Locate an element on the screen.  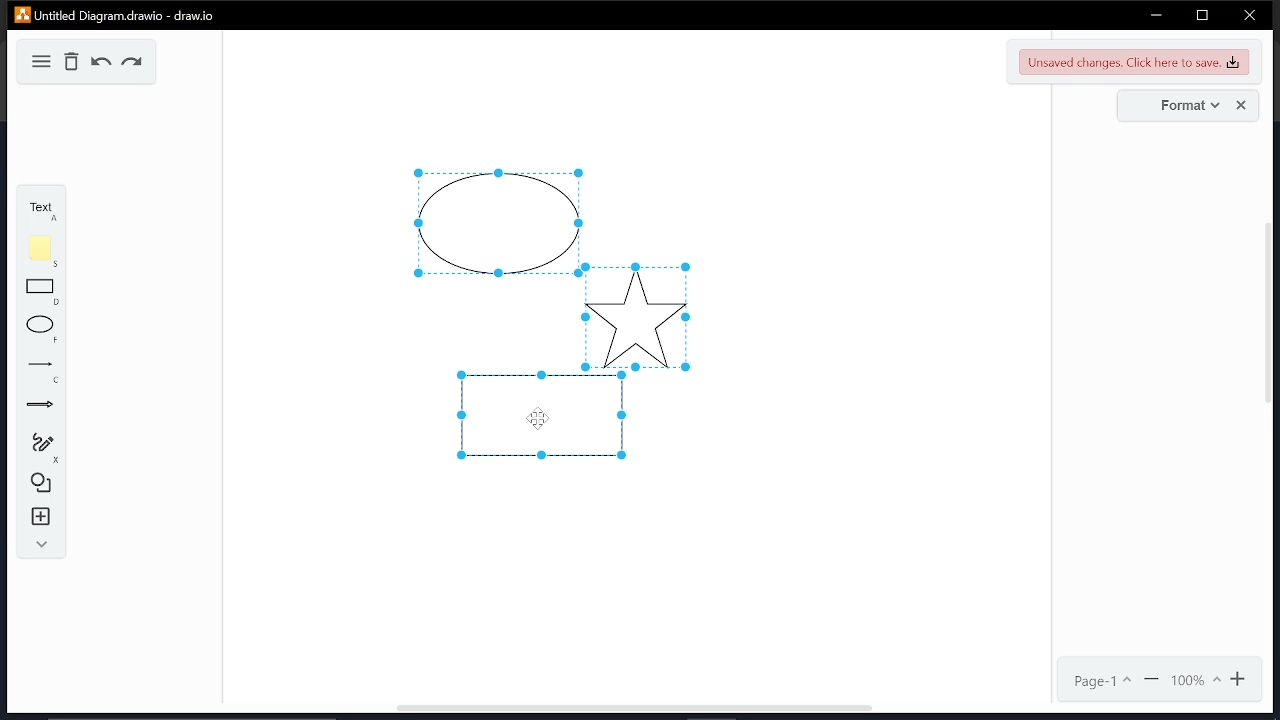
arrows is located at coordinates (40, 407).